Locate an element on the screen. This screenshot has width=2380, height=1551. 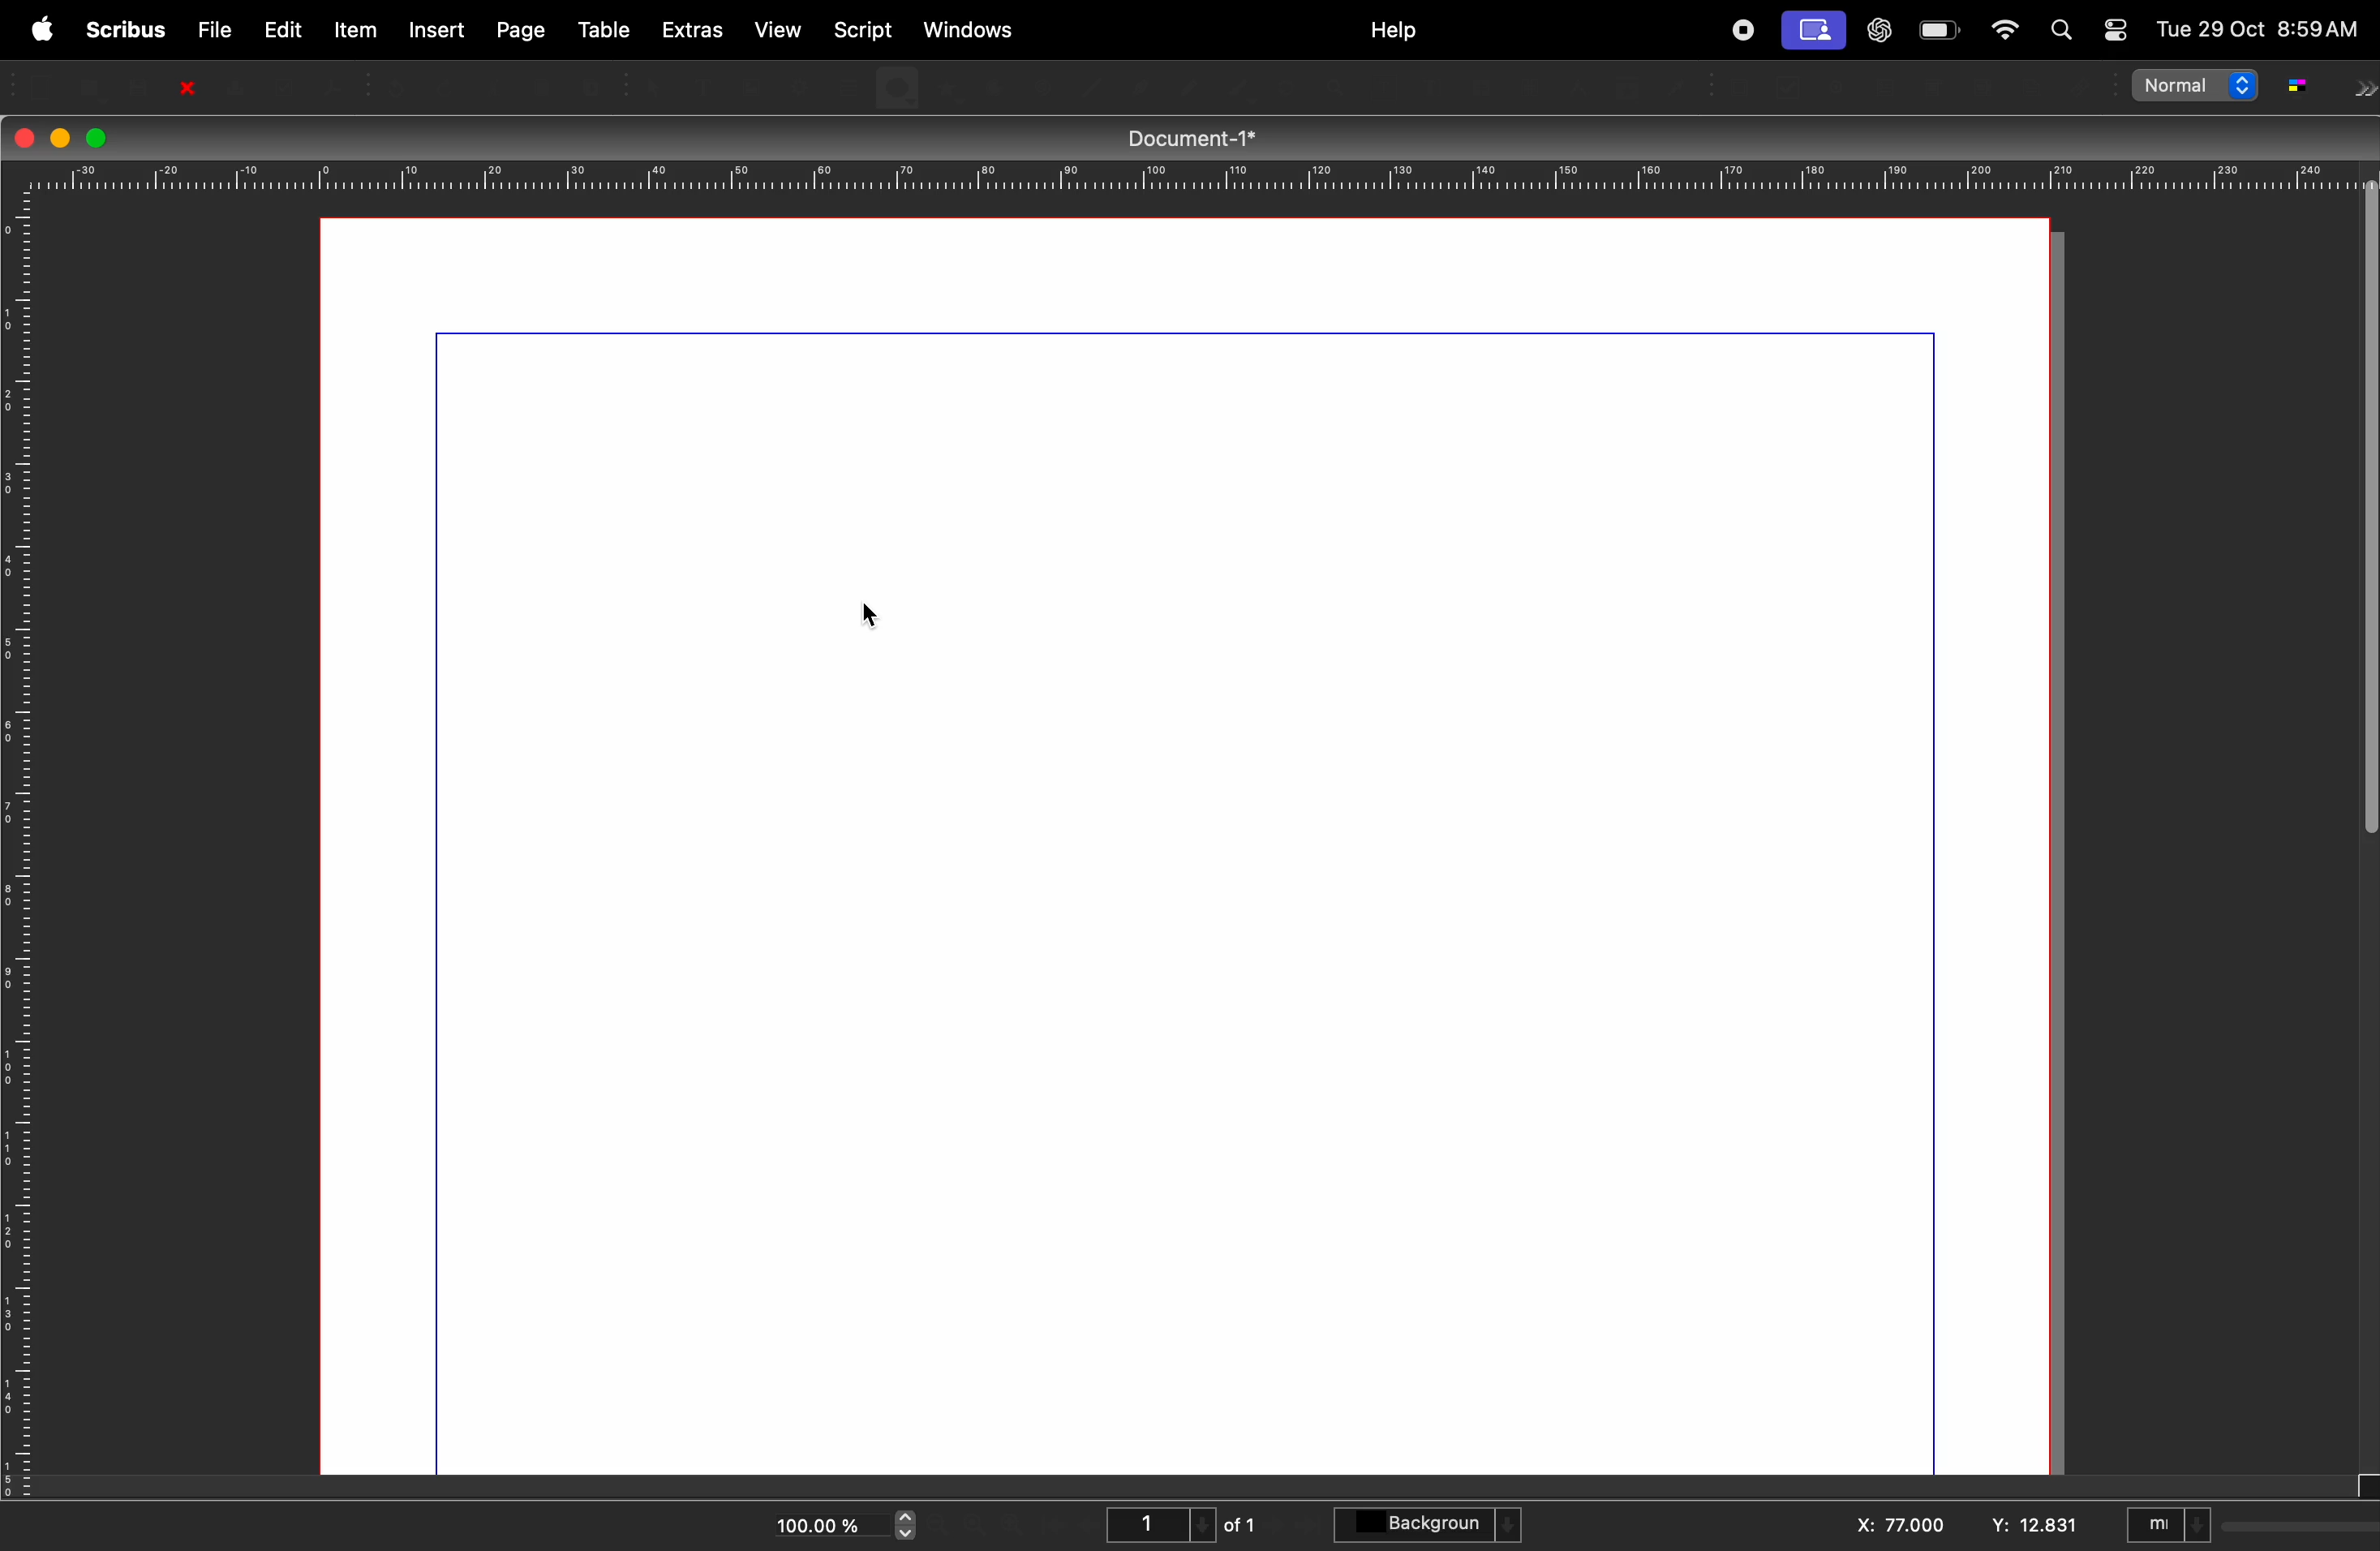
Document-1* is located at coordinates (1204, 137).